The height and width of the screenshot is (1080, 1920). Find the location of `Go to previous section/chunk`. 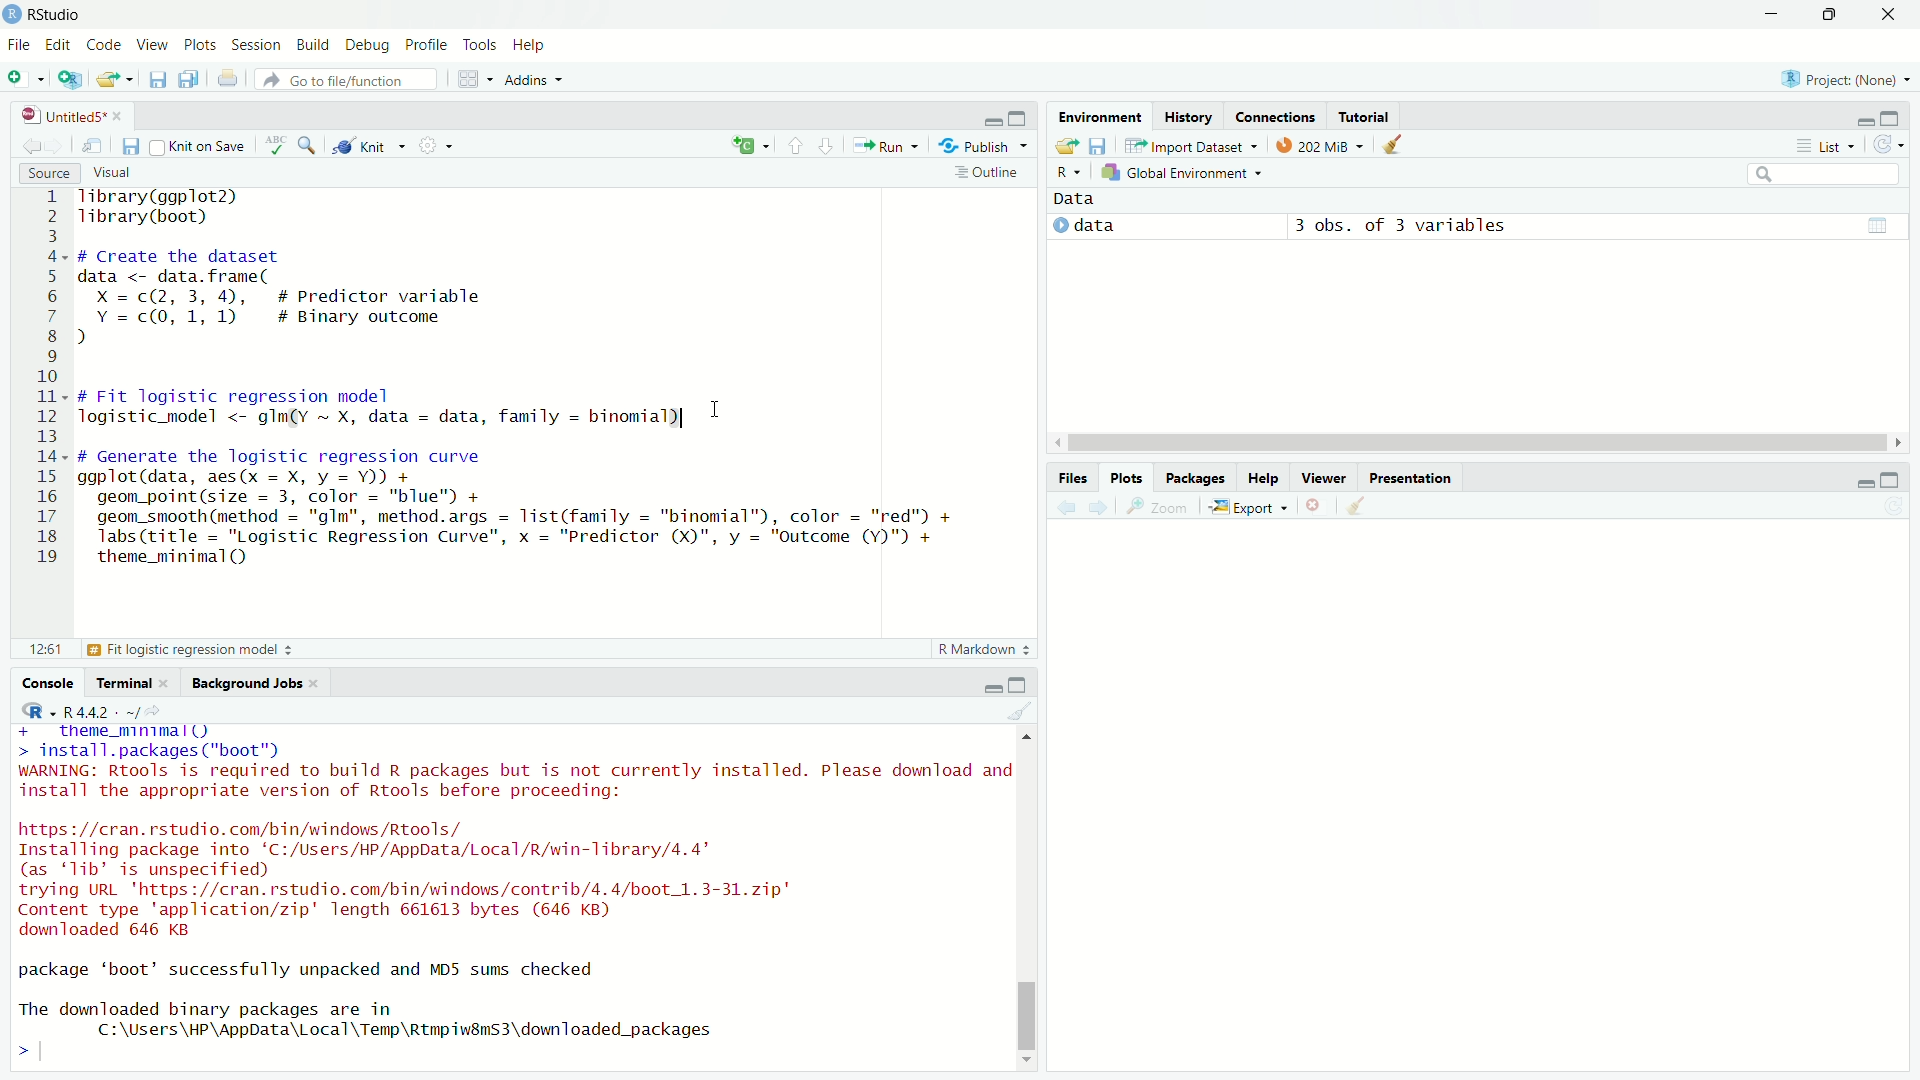

Go to previous section/chunk is located at coordinates (794, 145).